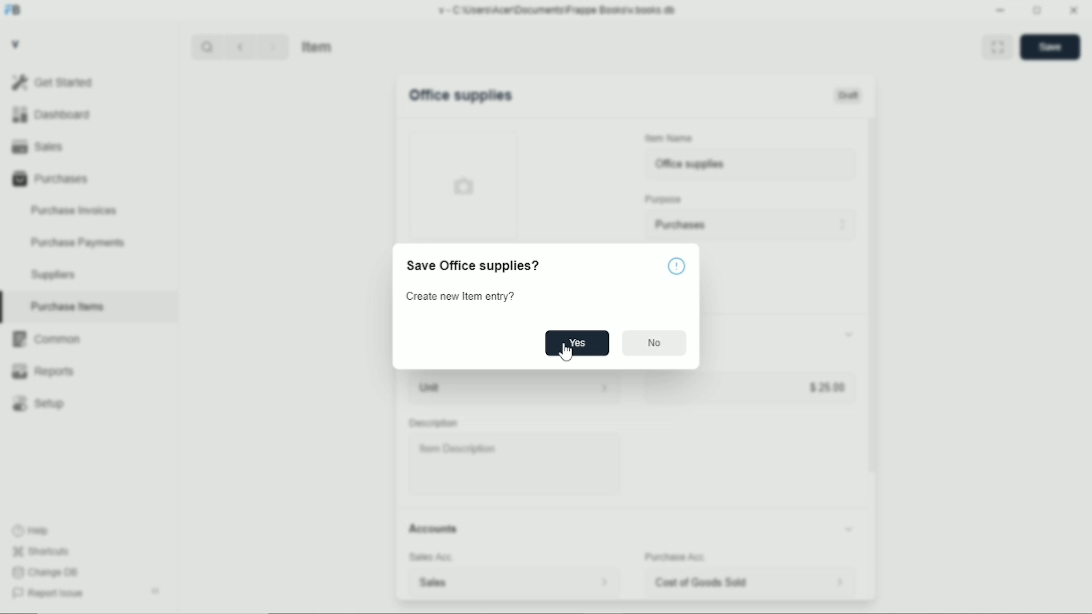  Describe the element at coordinates (239, 46) in the screenshot. I see `Back` at that location.